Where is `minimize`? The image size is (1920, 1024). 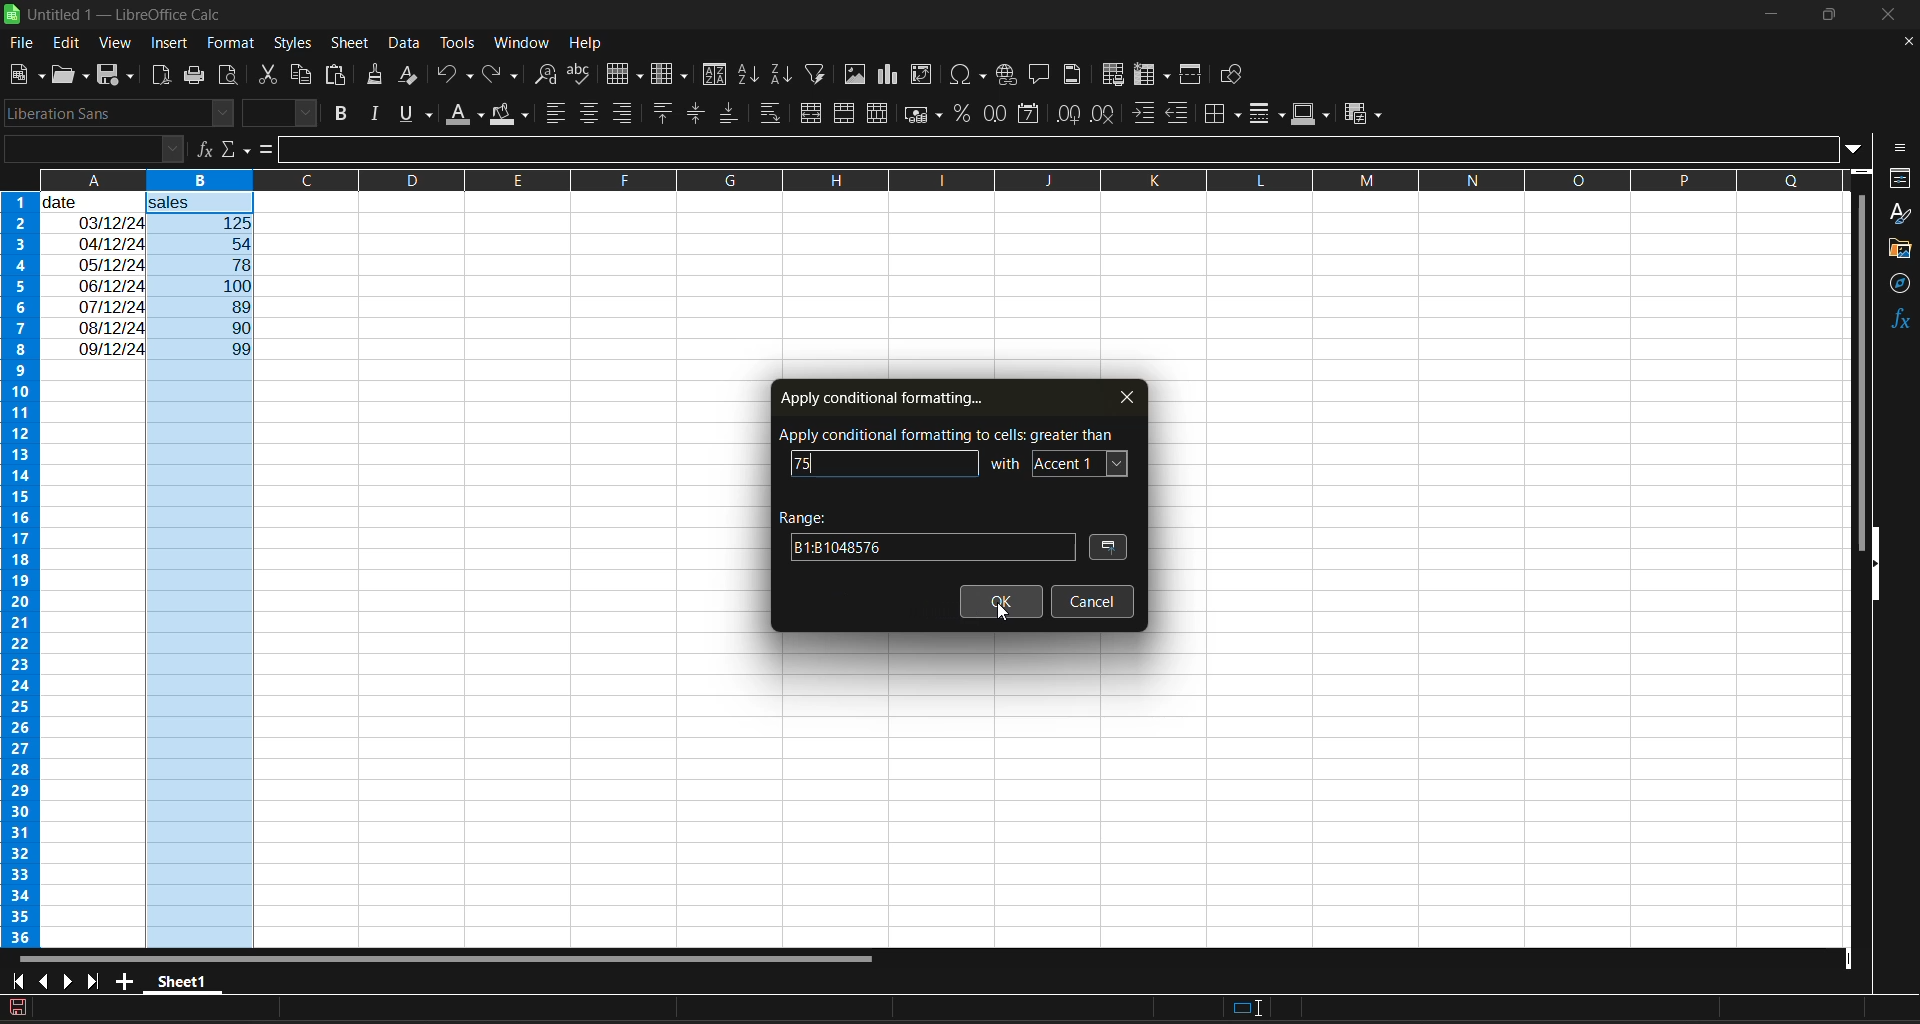 minimize is located at coordinates (1773, 12).